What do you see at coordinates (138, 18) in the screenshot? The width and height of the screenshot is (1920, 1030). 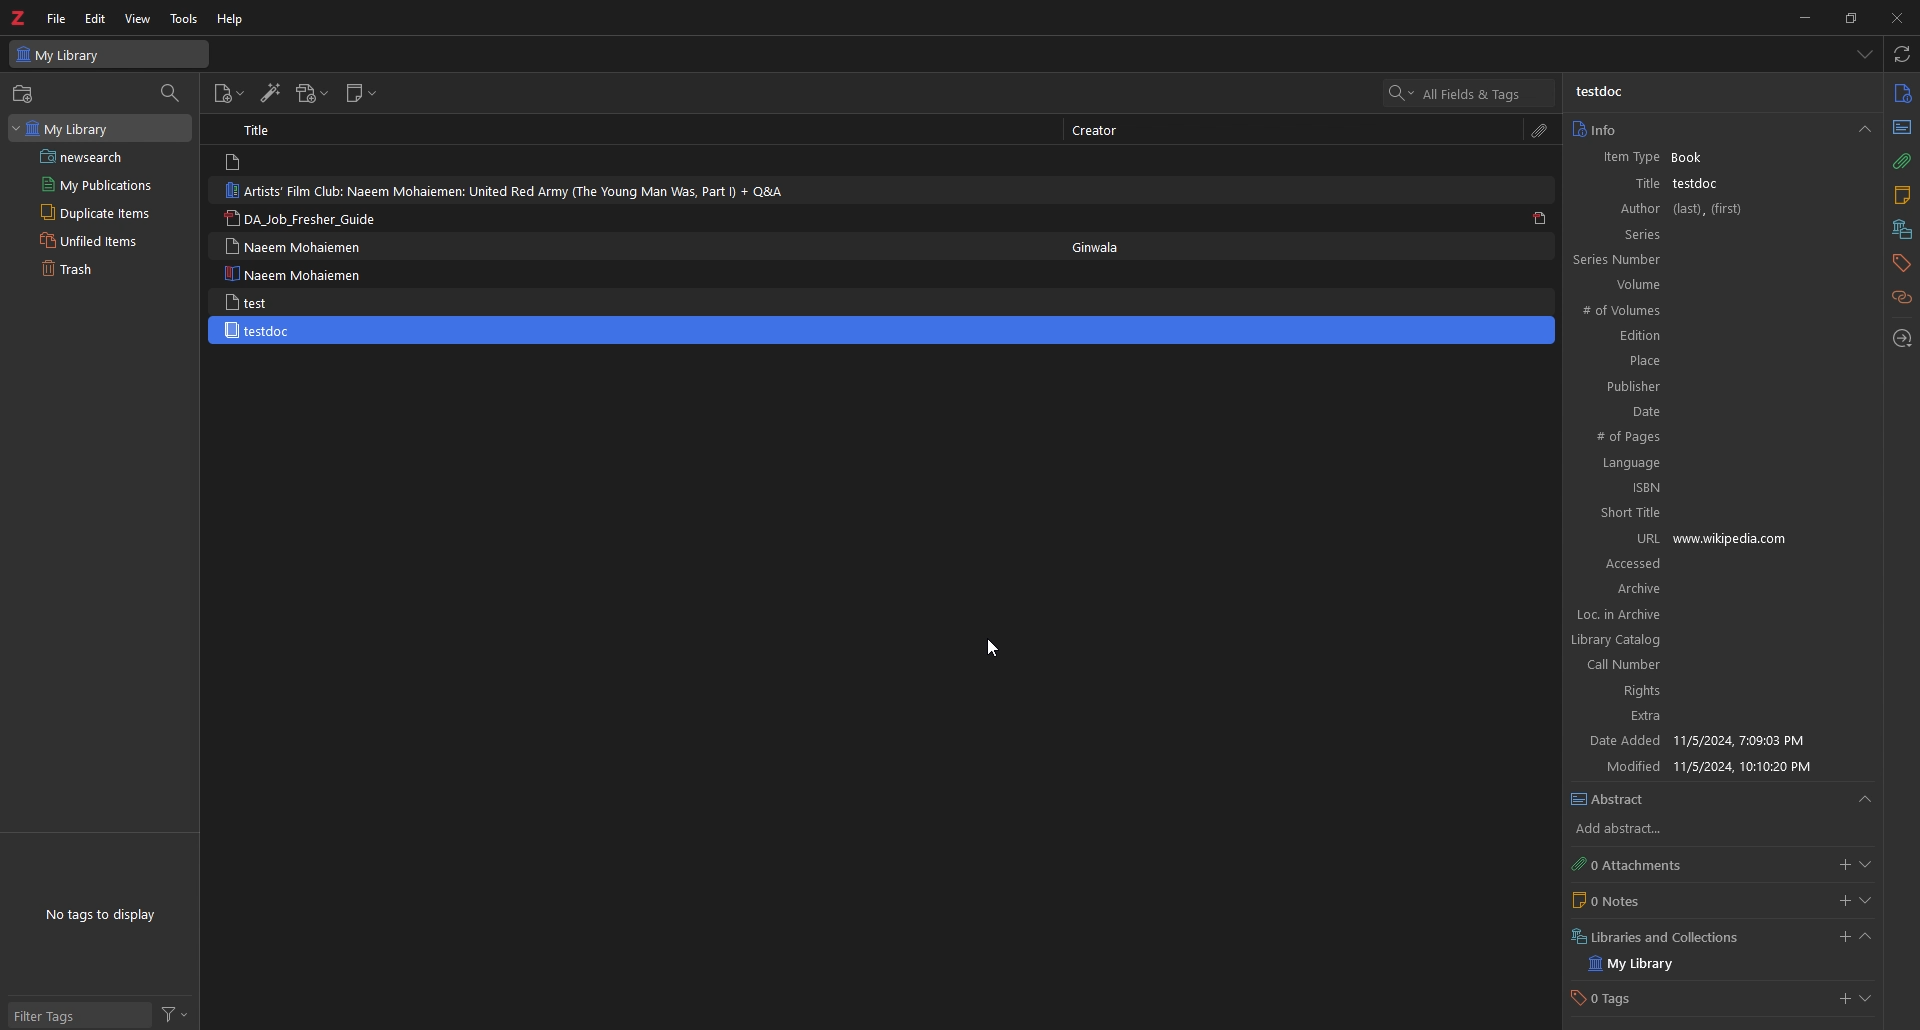 I see `view` at bounding box center [138, 18].